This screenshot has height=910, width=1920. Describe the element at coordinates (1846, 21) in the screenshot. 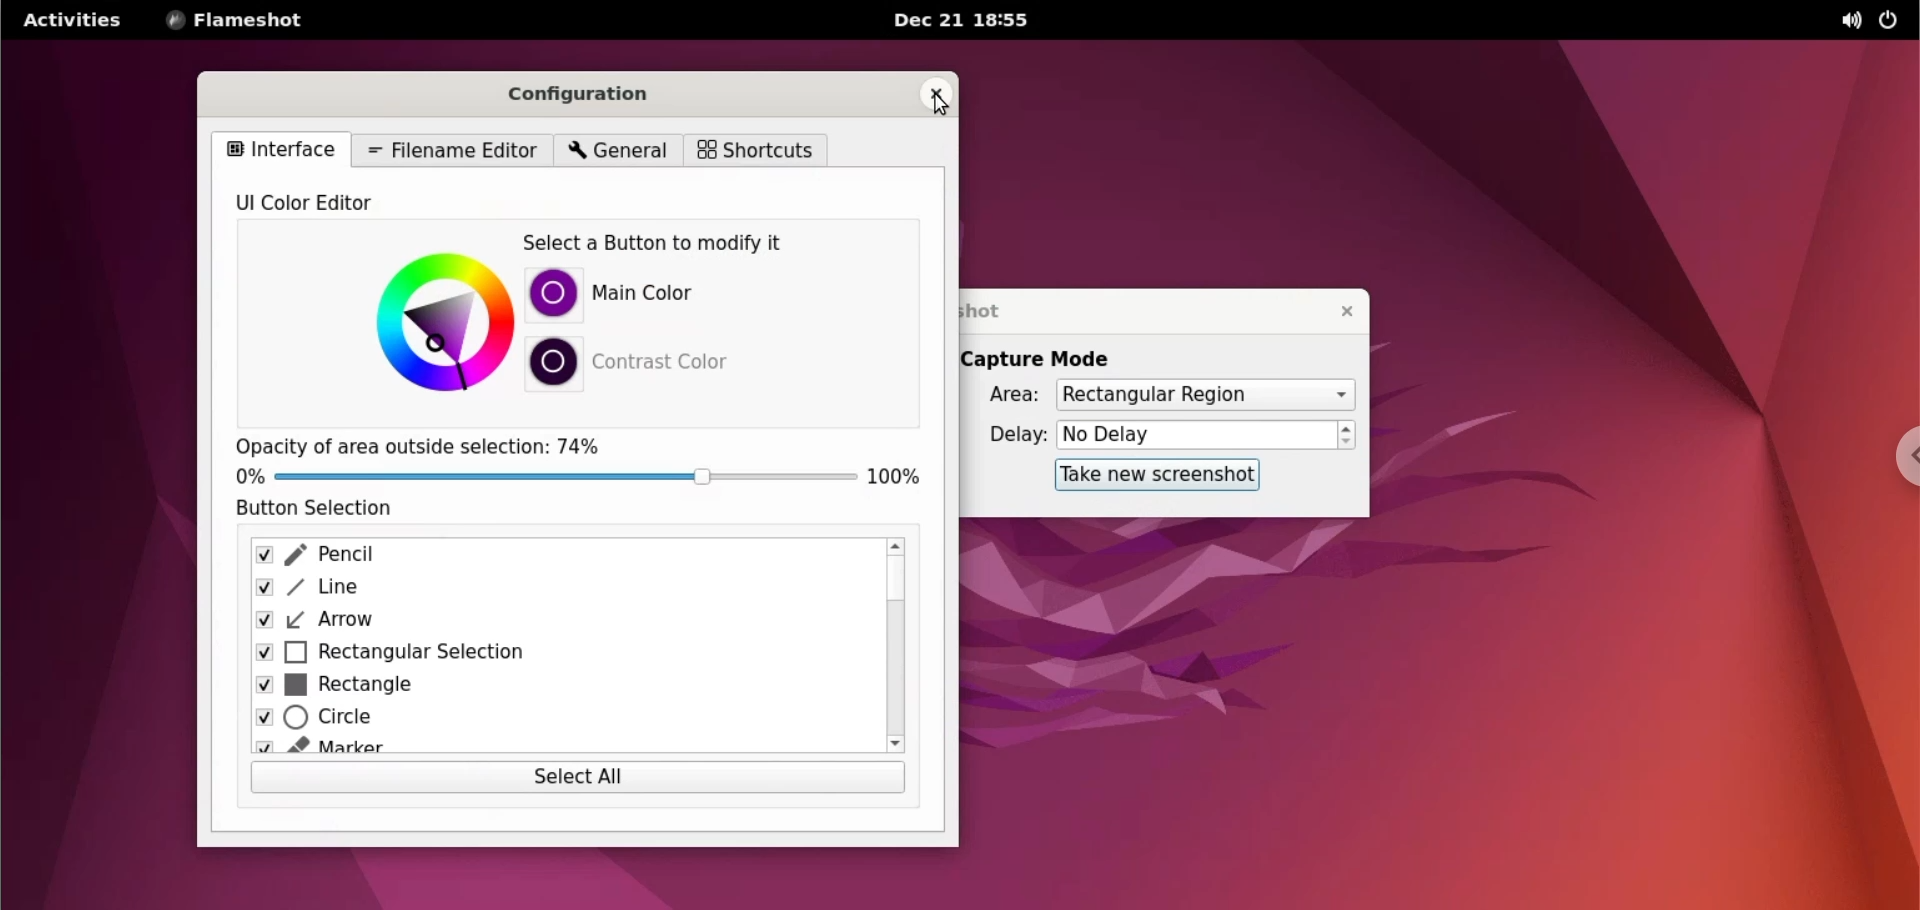

I see `sound options` at that location.